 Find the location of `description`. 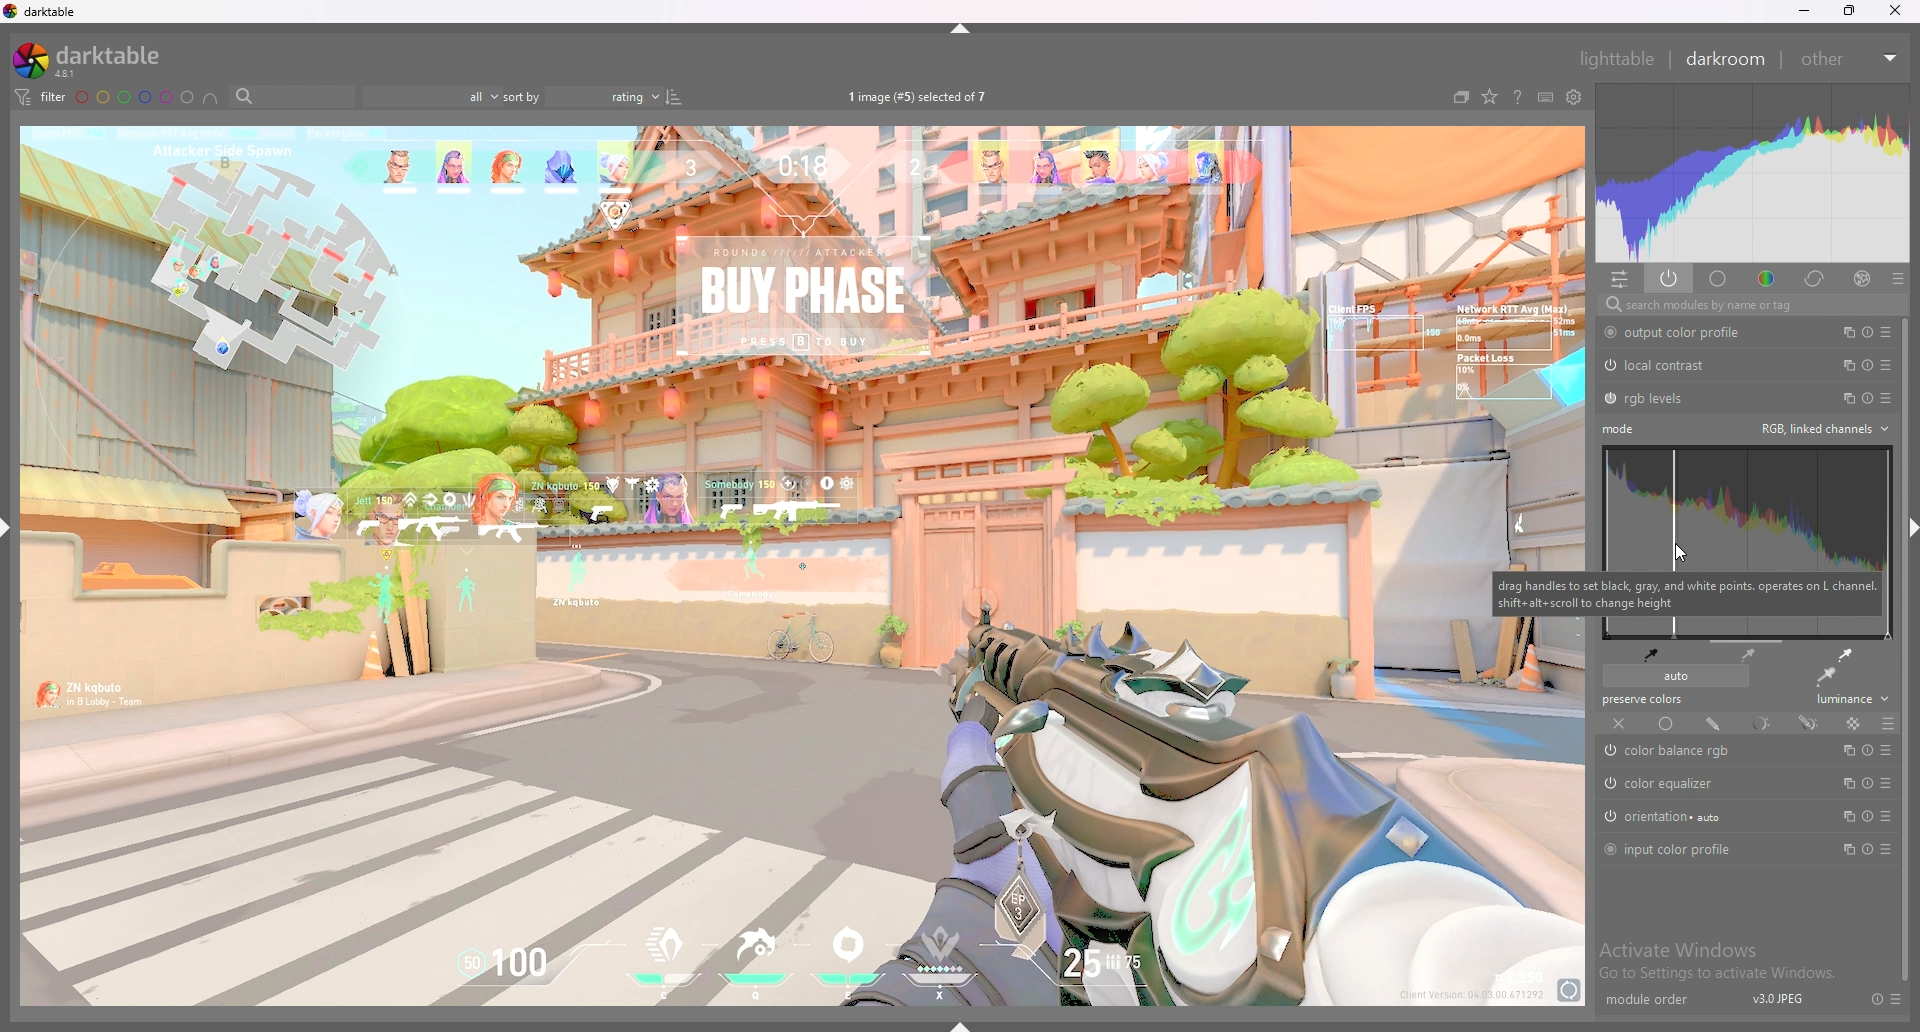

description is located at coordinates (1687, 594).